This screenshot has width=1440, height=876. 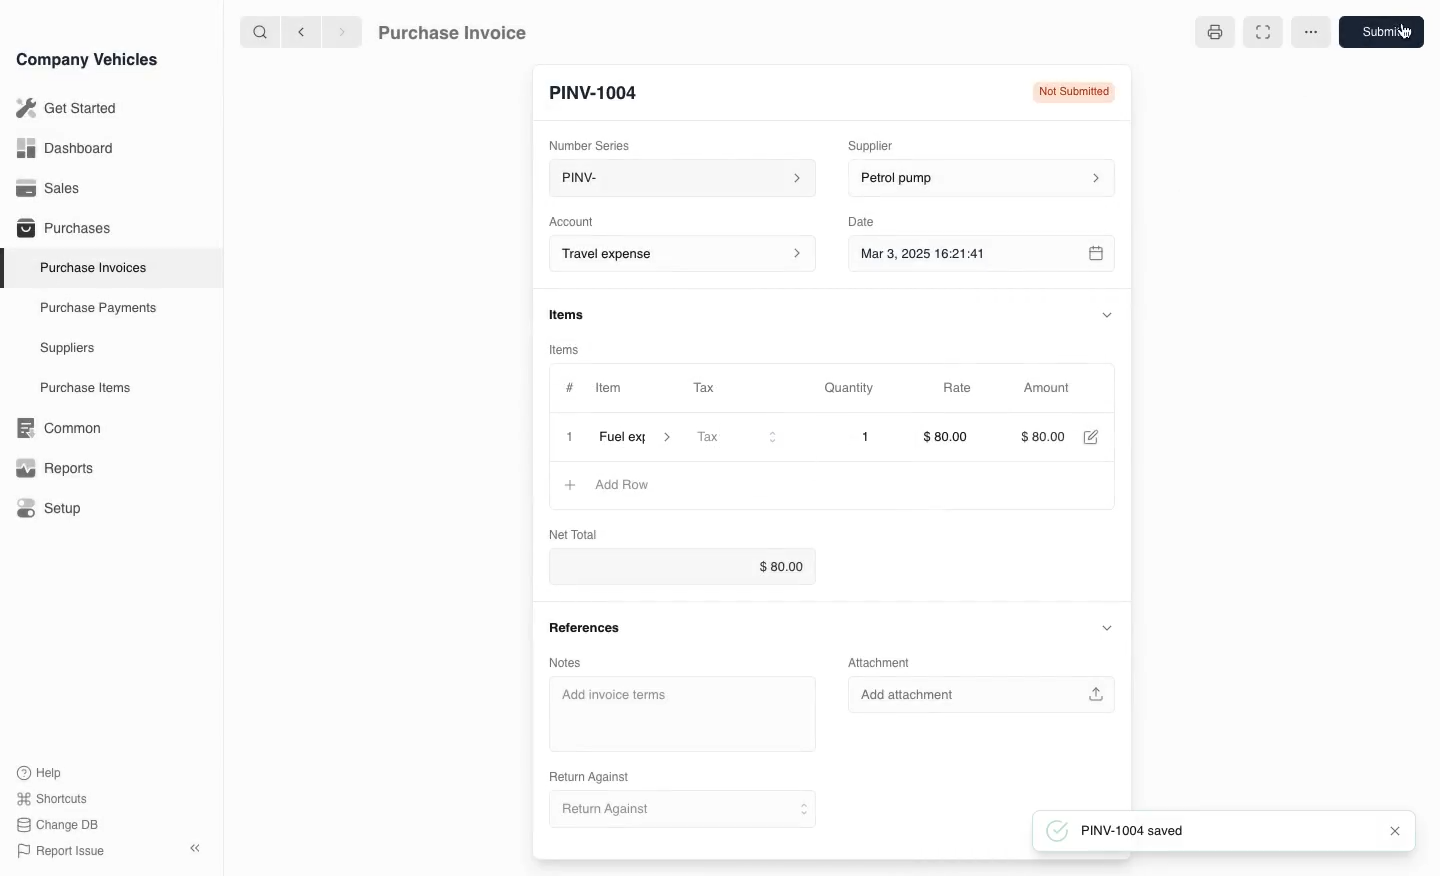 I want to click on PINV-, so click(x=676, y=180).